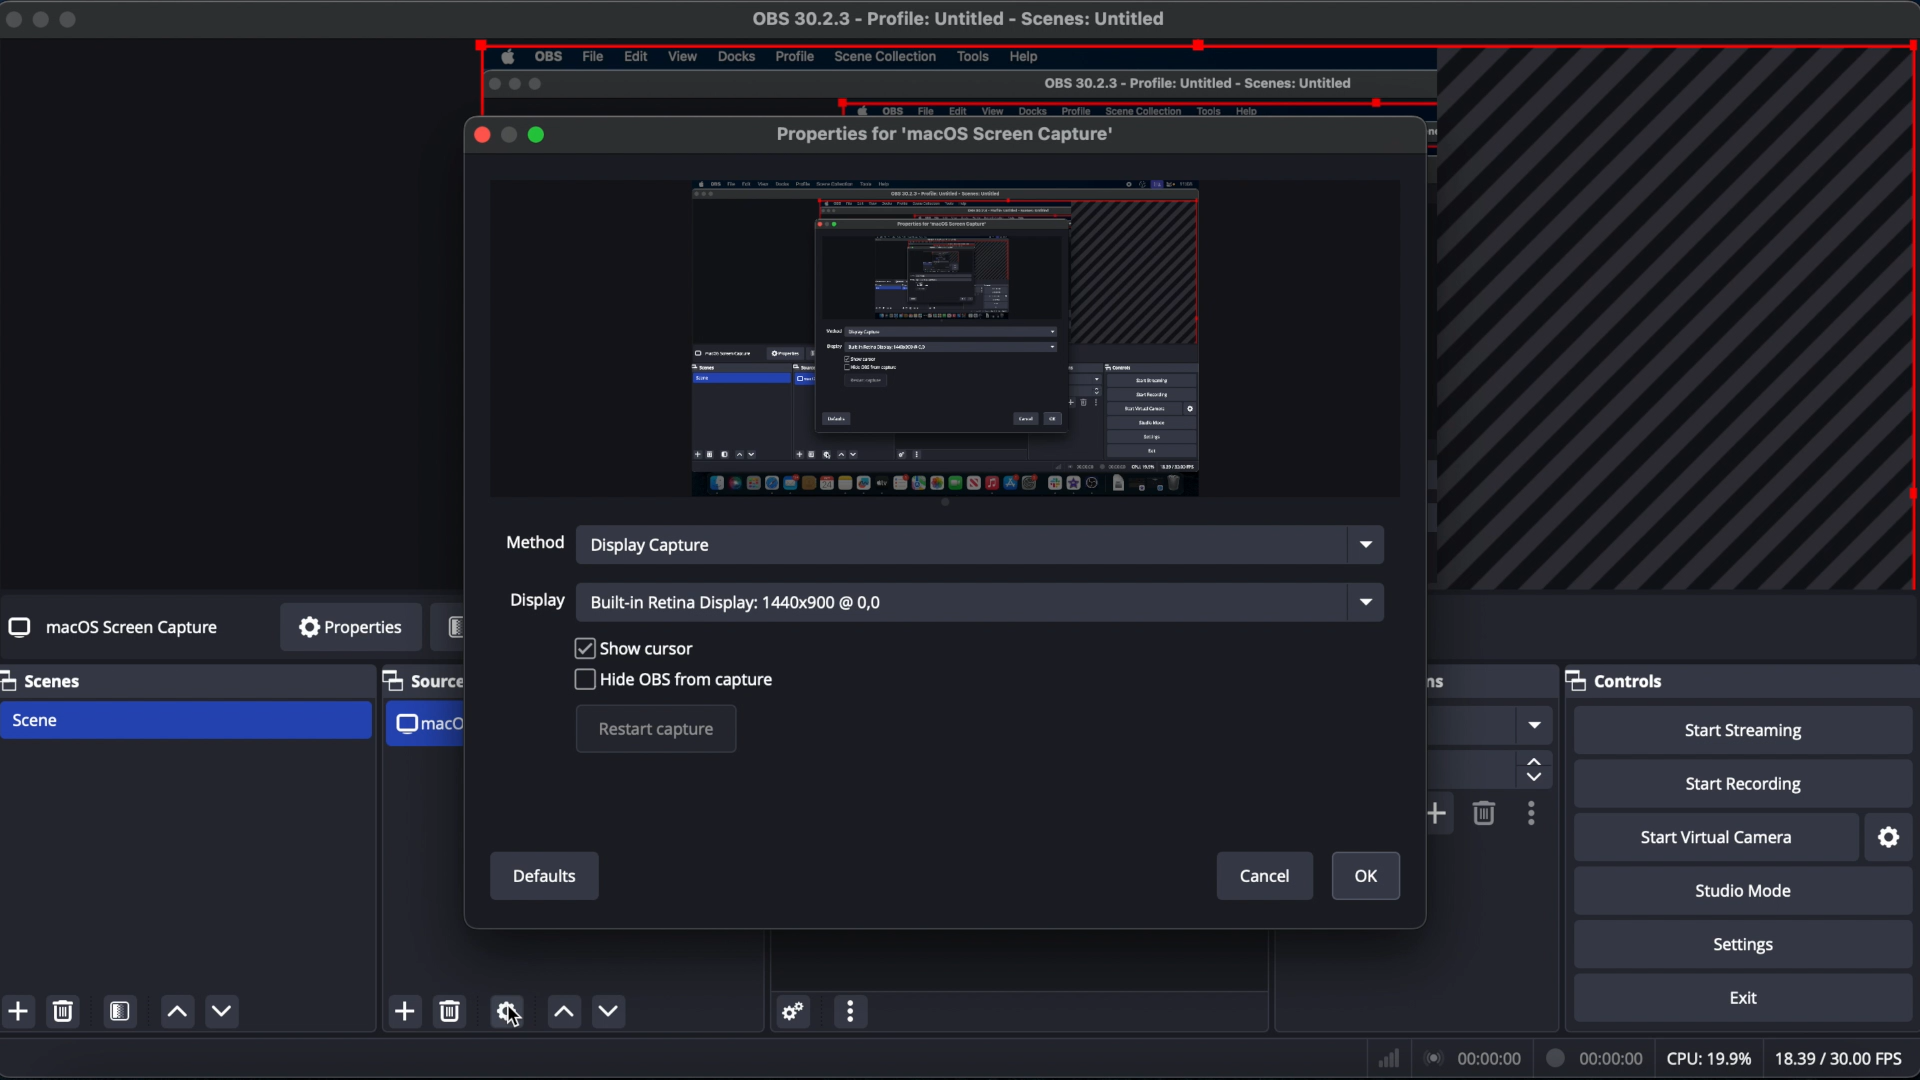  Describe the element at coordinates (38, 20) in the screenshot. I see `minimize` at that location.